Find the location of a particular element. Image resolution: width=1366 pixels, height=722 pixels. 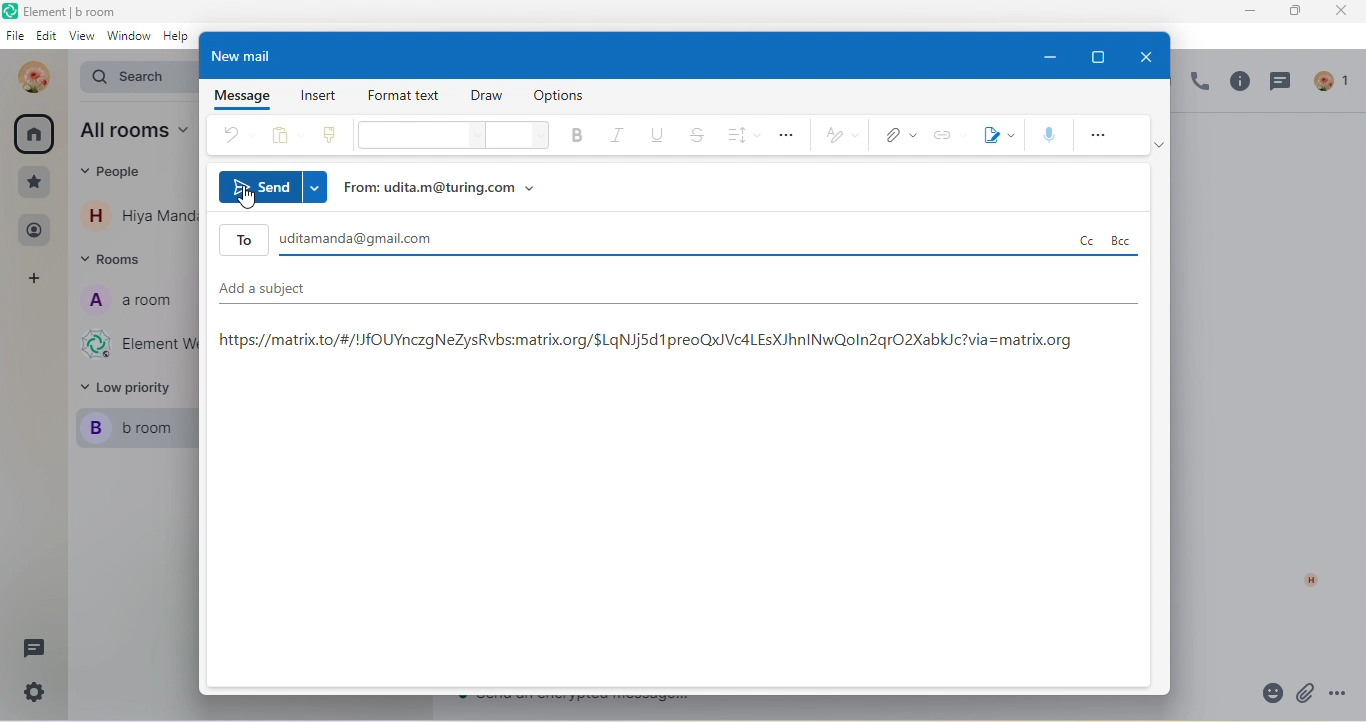

format text is located at coordinates (406, 96).